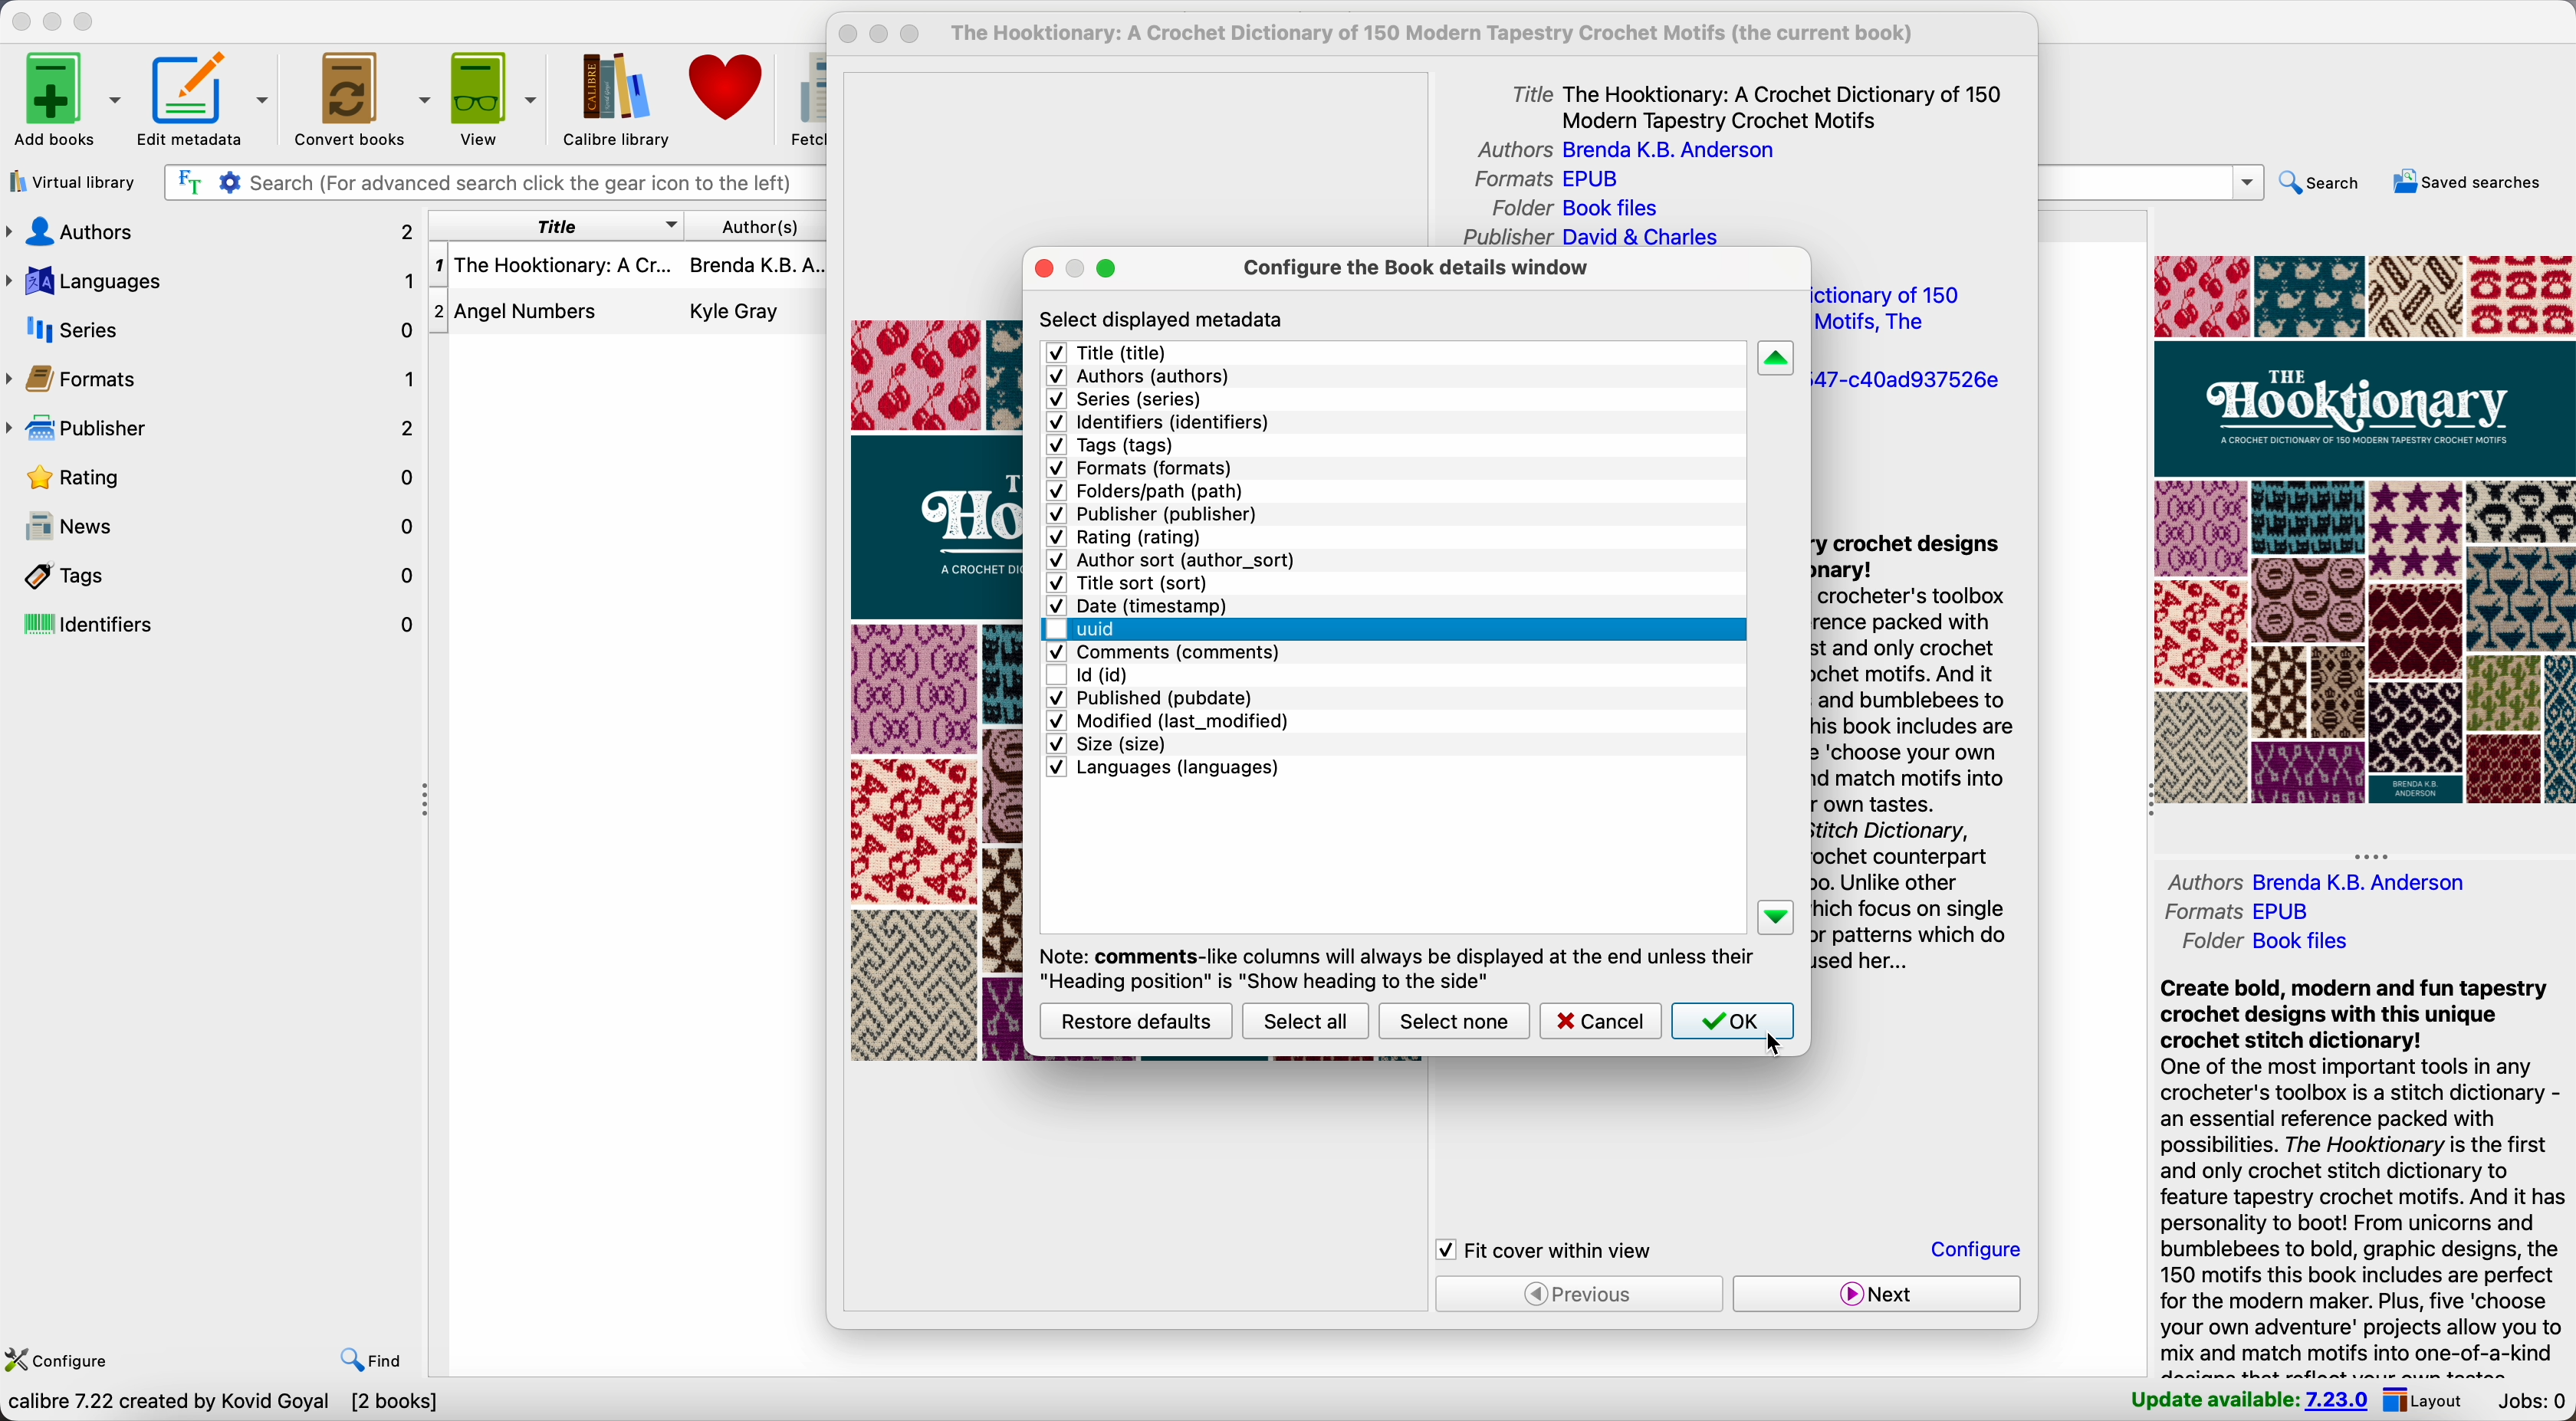 This screenshot has width=2576, height=1421. Describe the element at coordinates (2422, 1399) in the screenshot. I see `layout` at that location.